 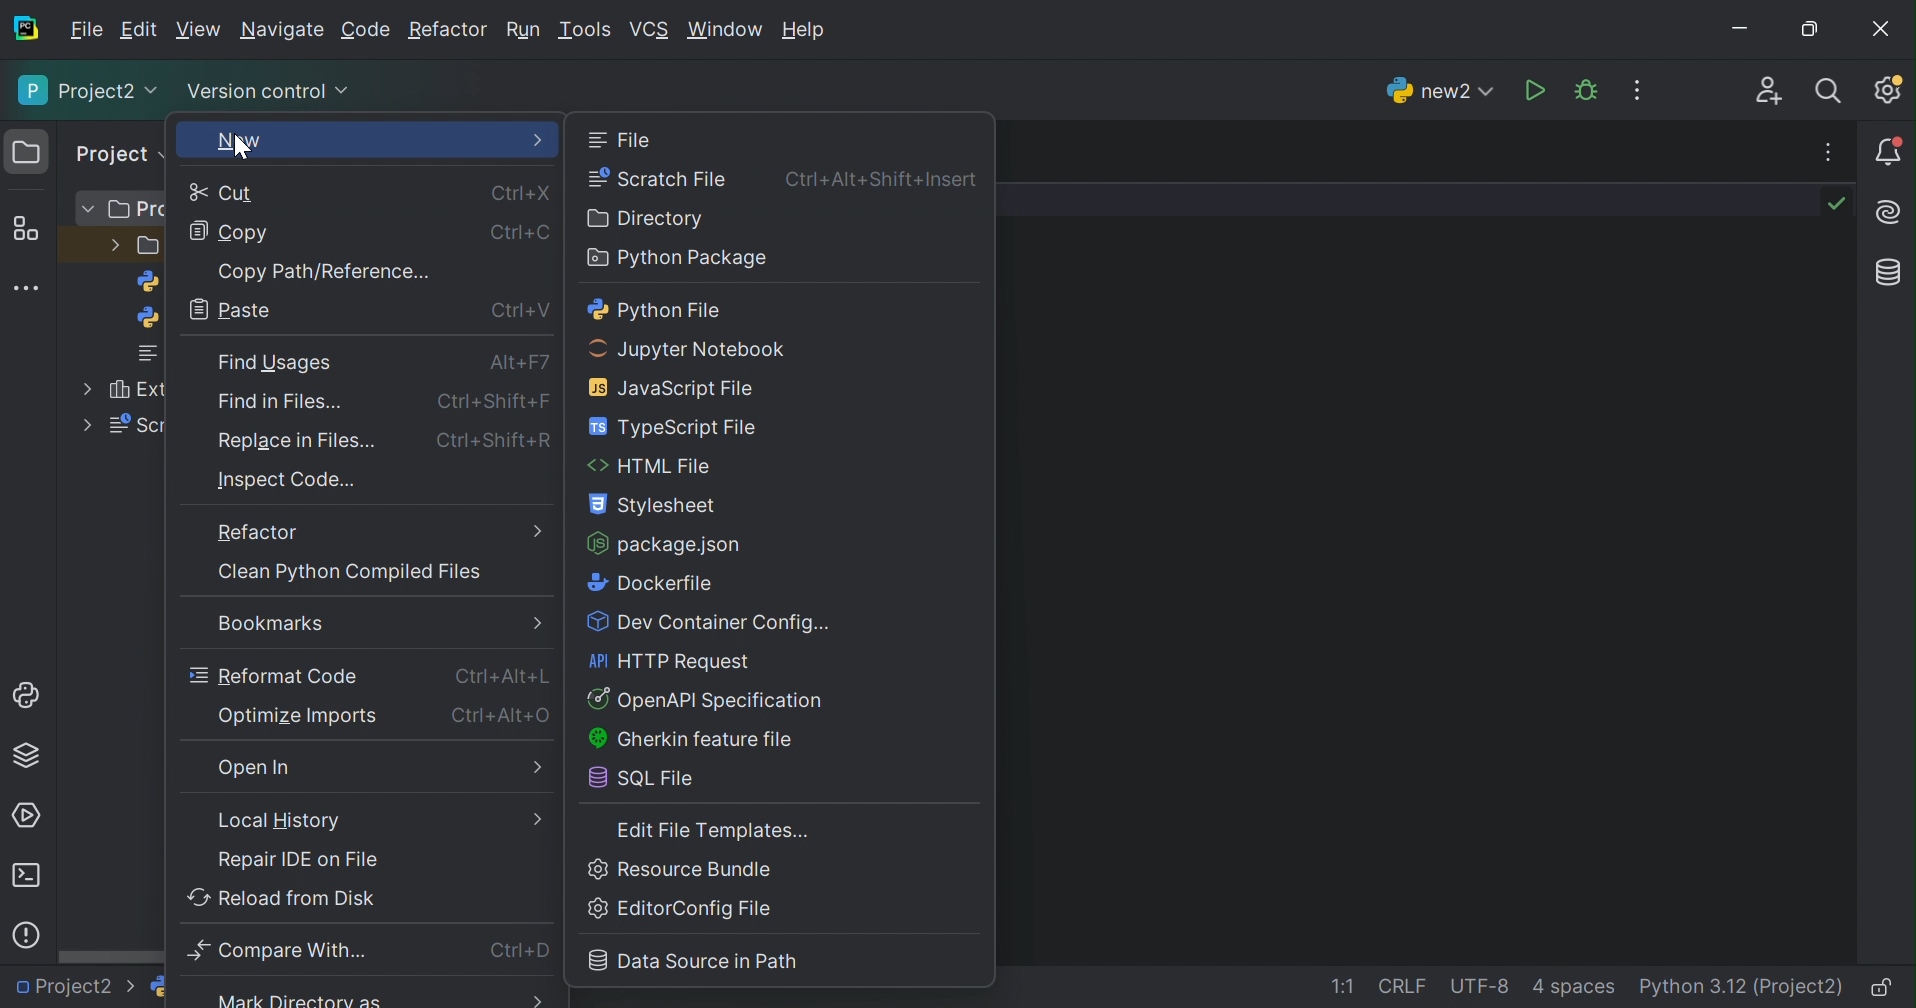 I want to click on UTF-8, so click(x=1479, y=988).